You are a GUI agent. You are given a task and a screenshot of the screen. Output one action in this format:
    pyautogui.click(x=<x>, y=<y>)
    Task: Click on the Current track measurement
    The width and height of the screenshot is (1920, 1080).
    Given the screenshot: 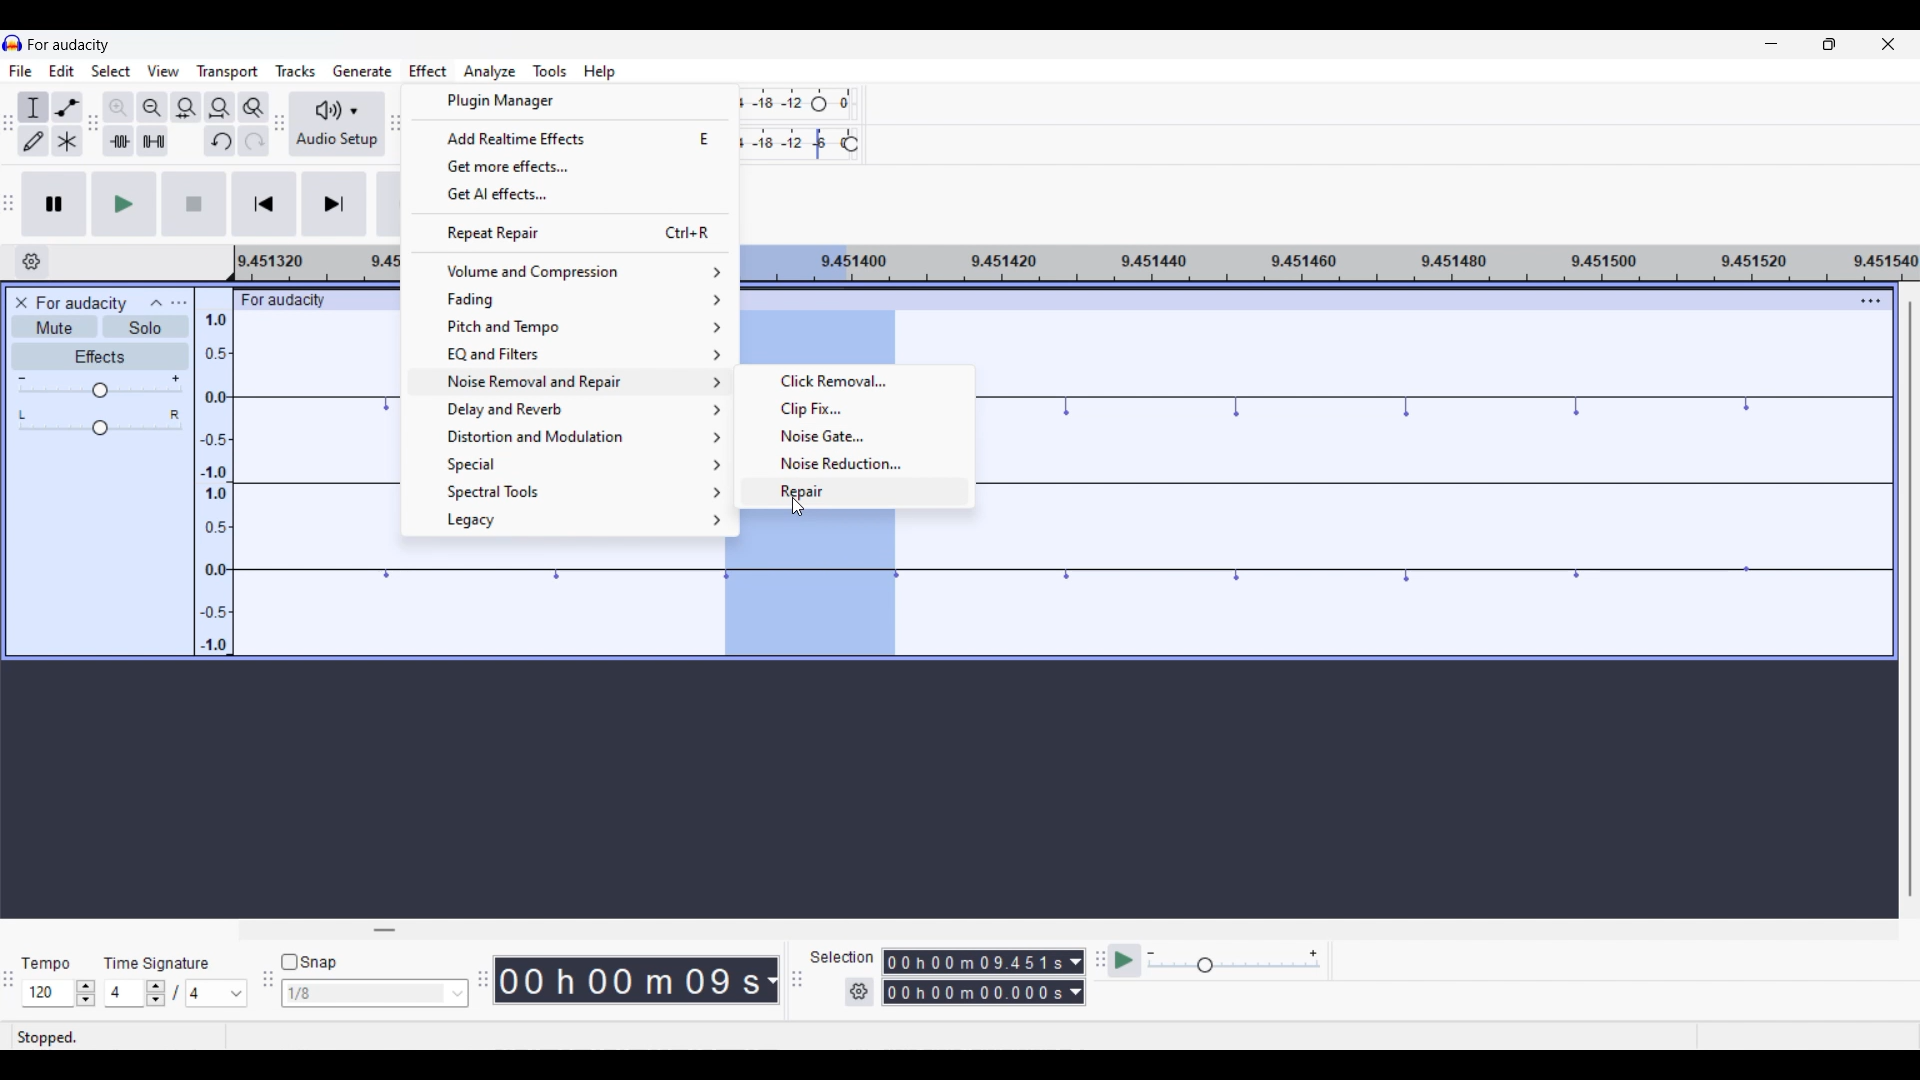 What is the action you would take?
    pyautogui.click(x=771, y=980)
    